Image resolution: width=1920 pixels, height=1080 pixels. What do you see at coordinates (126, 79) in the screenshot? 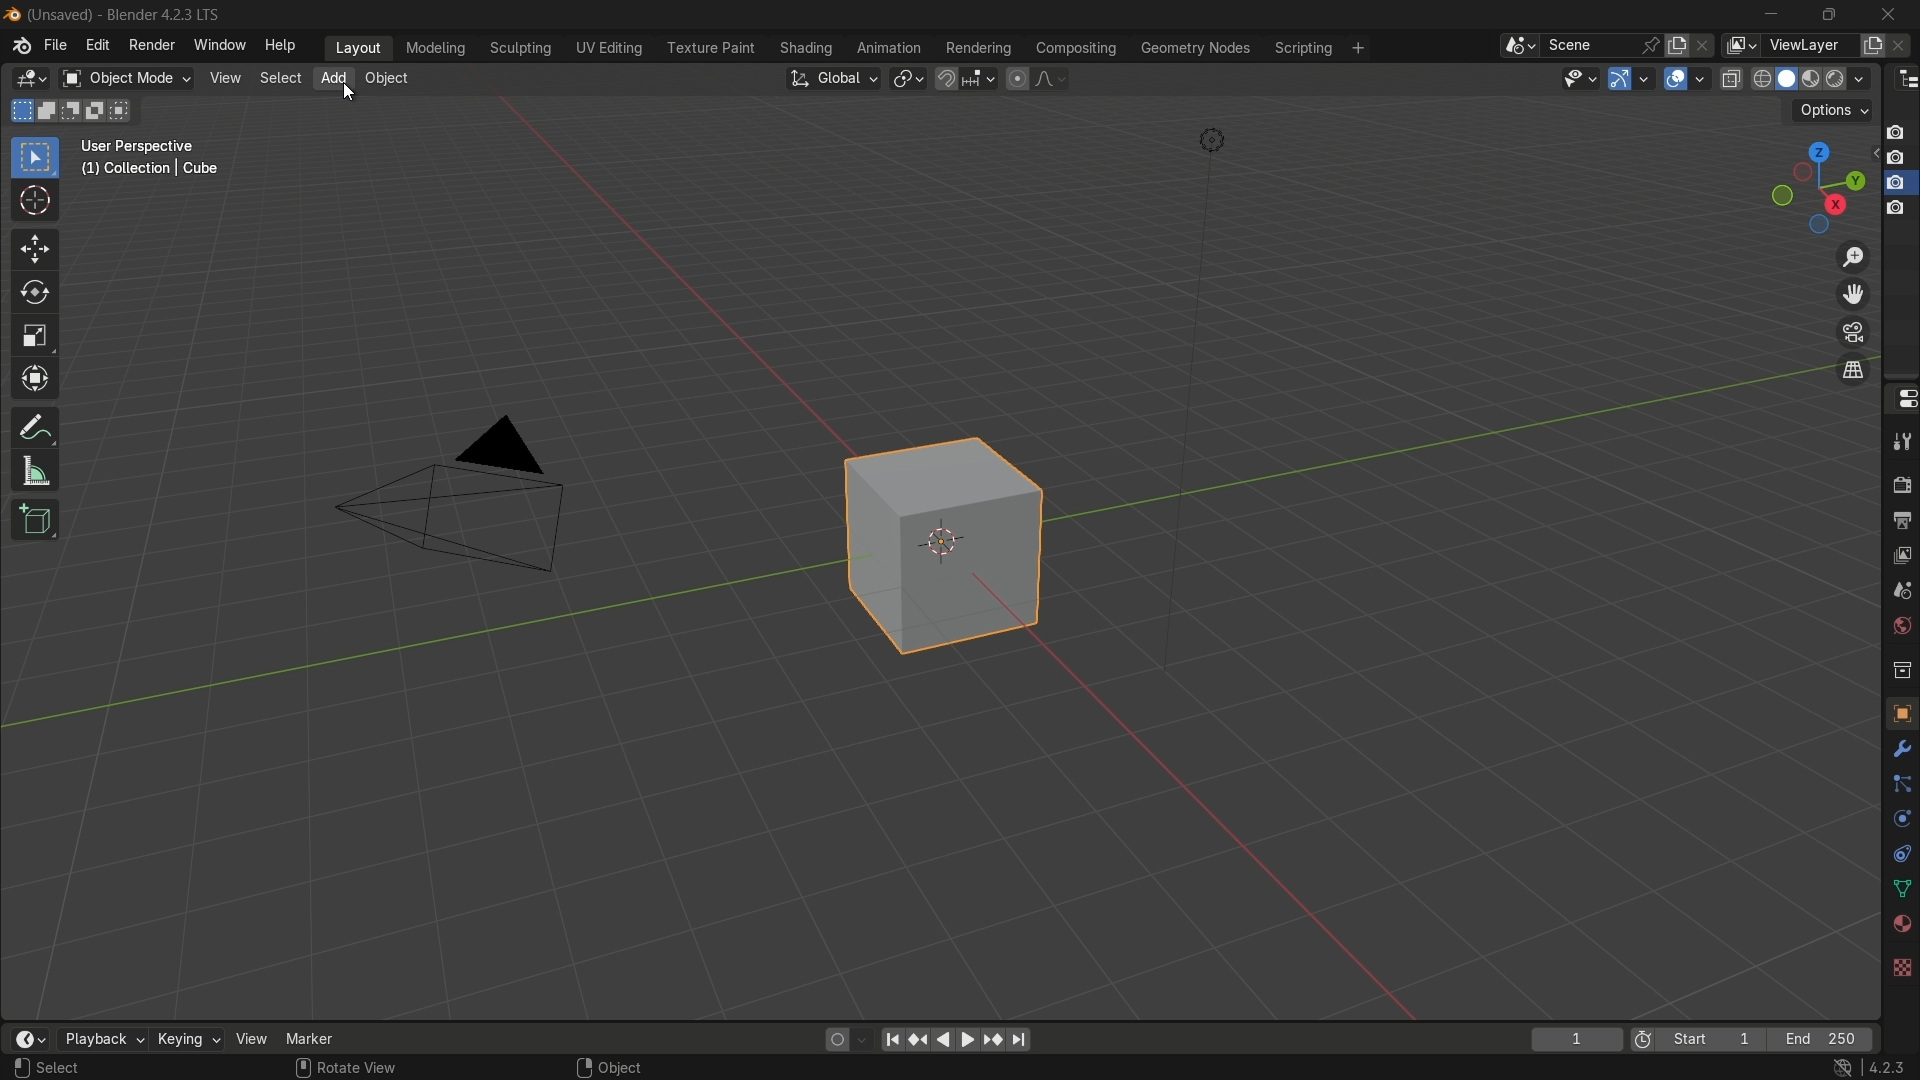
I see `object mode` at bounding box center [126, 79].